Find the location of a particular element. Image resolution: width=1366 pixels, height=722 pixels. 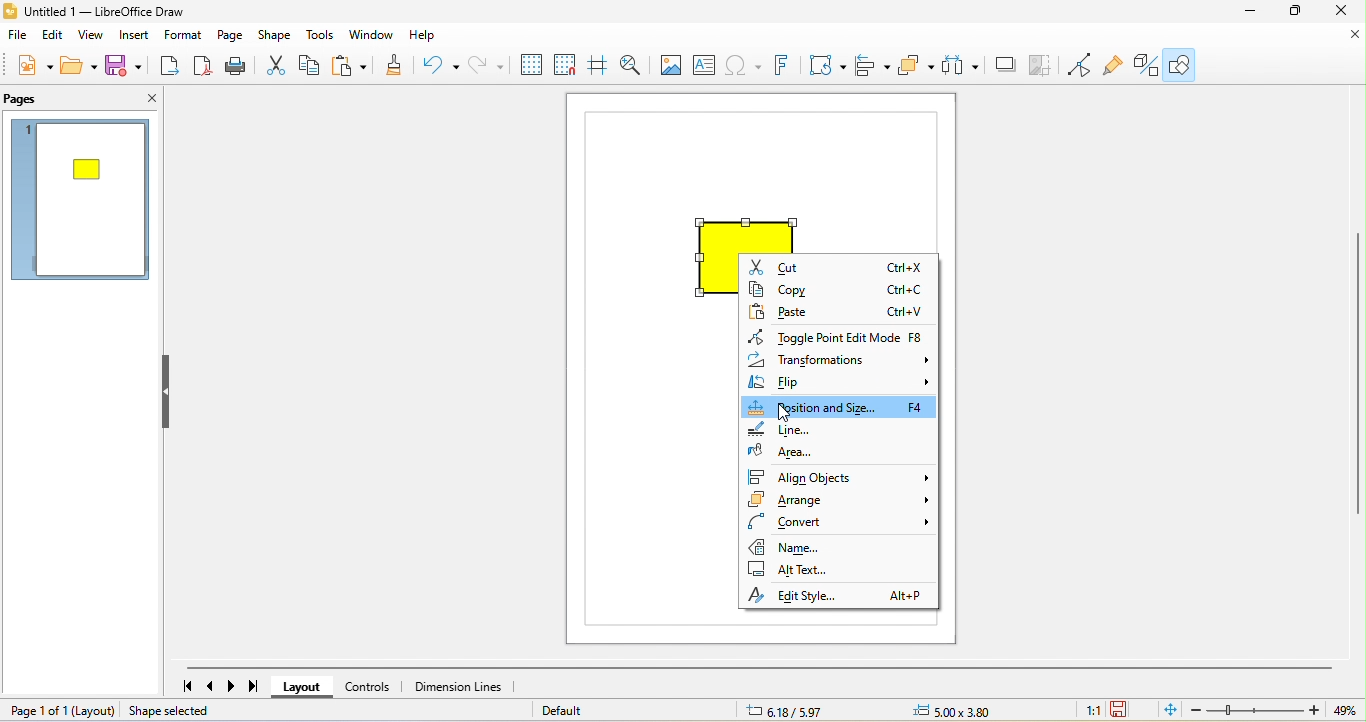

undo is located at coordinates (437, 65).